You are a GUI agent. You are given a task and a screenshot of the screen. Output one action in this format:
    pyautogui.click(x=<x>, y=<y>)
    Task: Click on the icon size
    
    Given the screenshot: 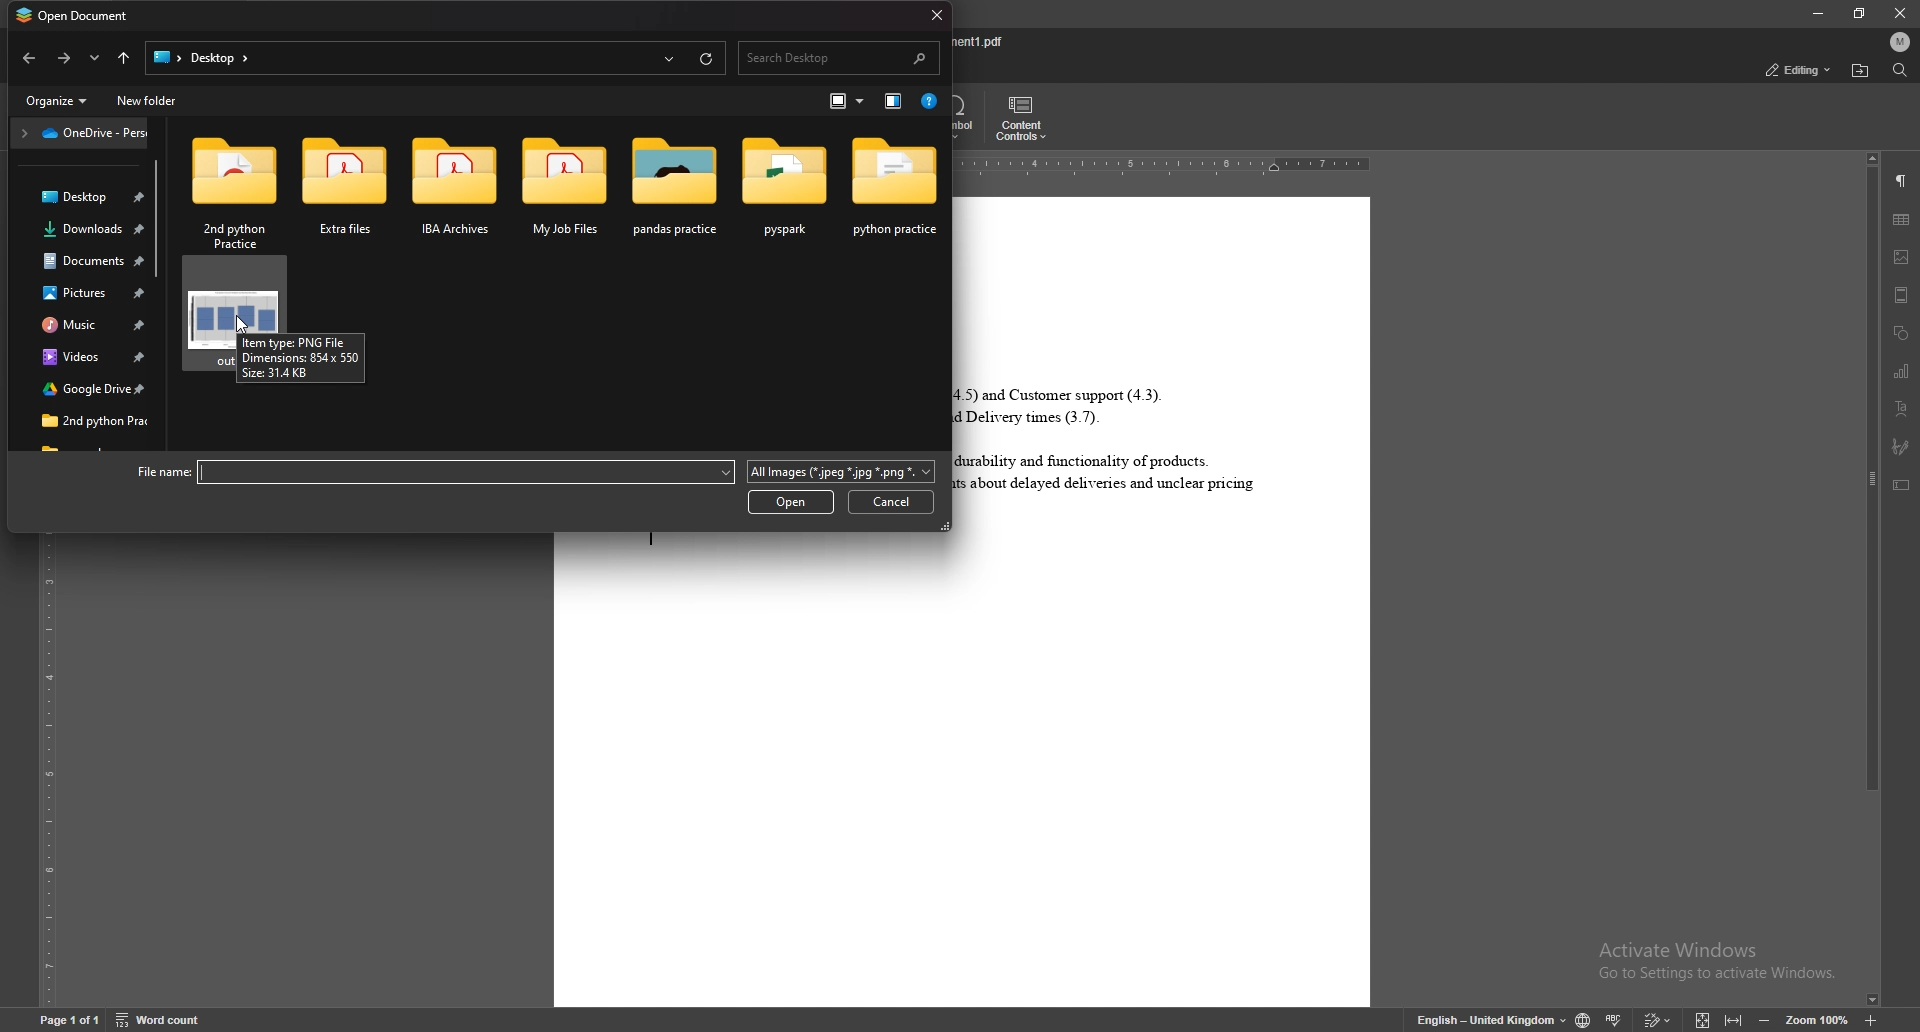 What is the action you would take?
    pyautogui.click(x=842, y=101)
    